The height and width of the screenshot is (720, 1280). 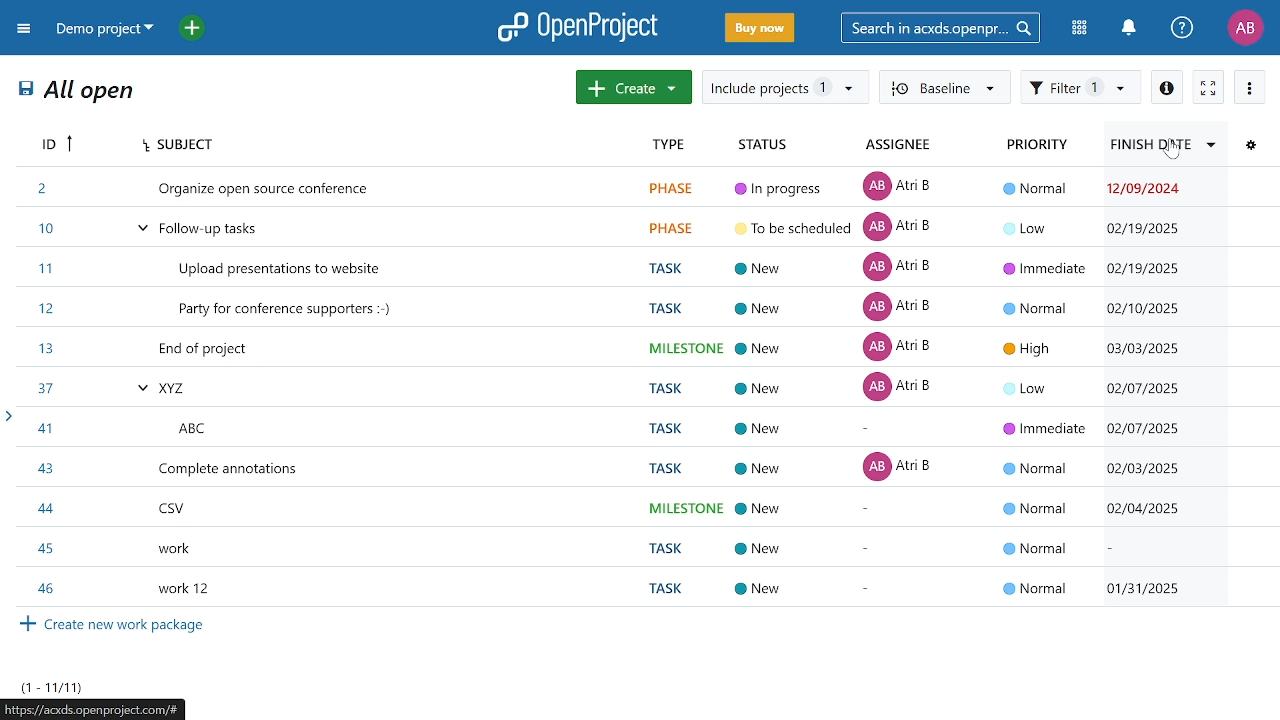 I want to click on search, so click(x=940, y=27).